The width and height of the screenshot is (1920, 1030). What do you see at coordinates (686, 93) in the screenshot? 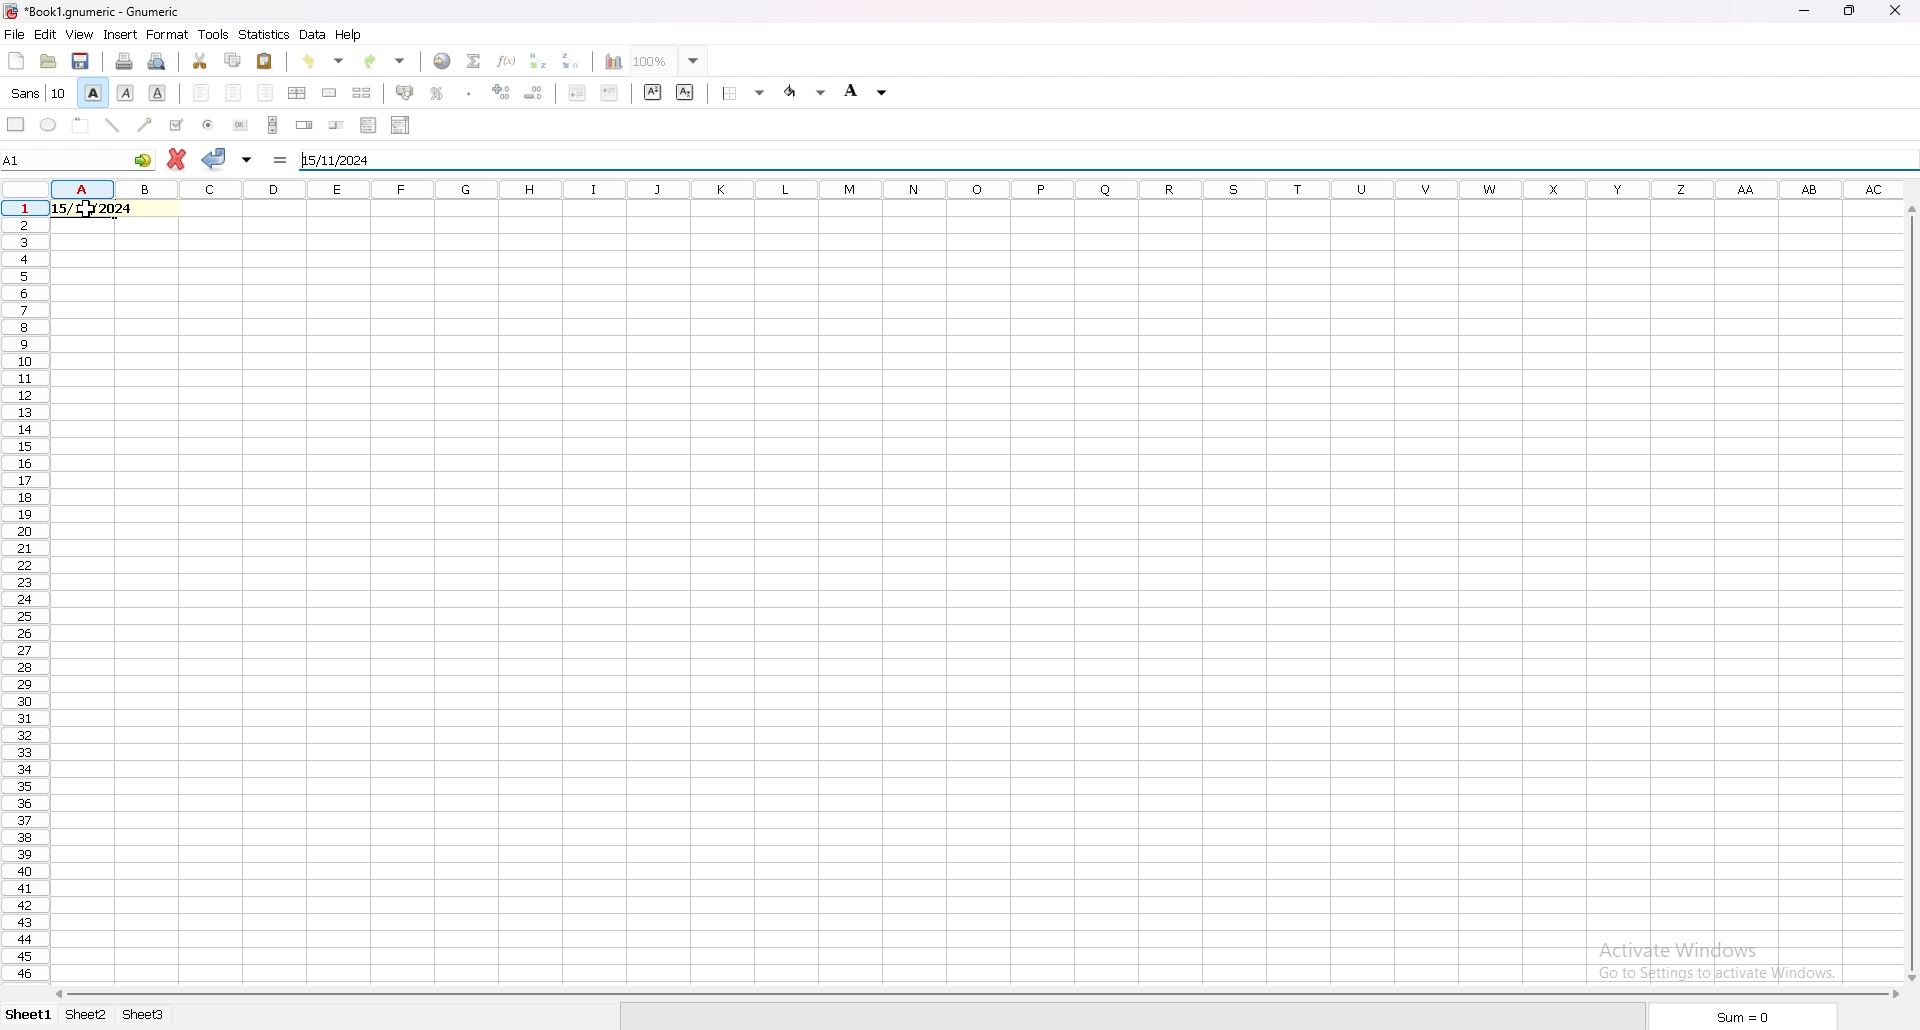
I see `subscript` at bounding box center [686, 93].